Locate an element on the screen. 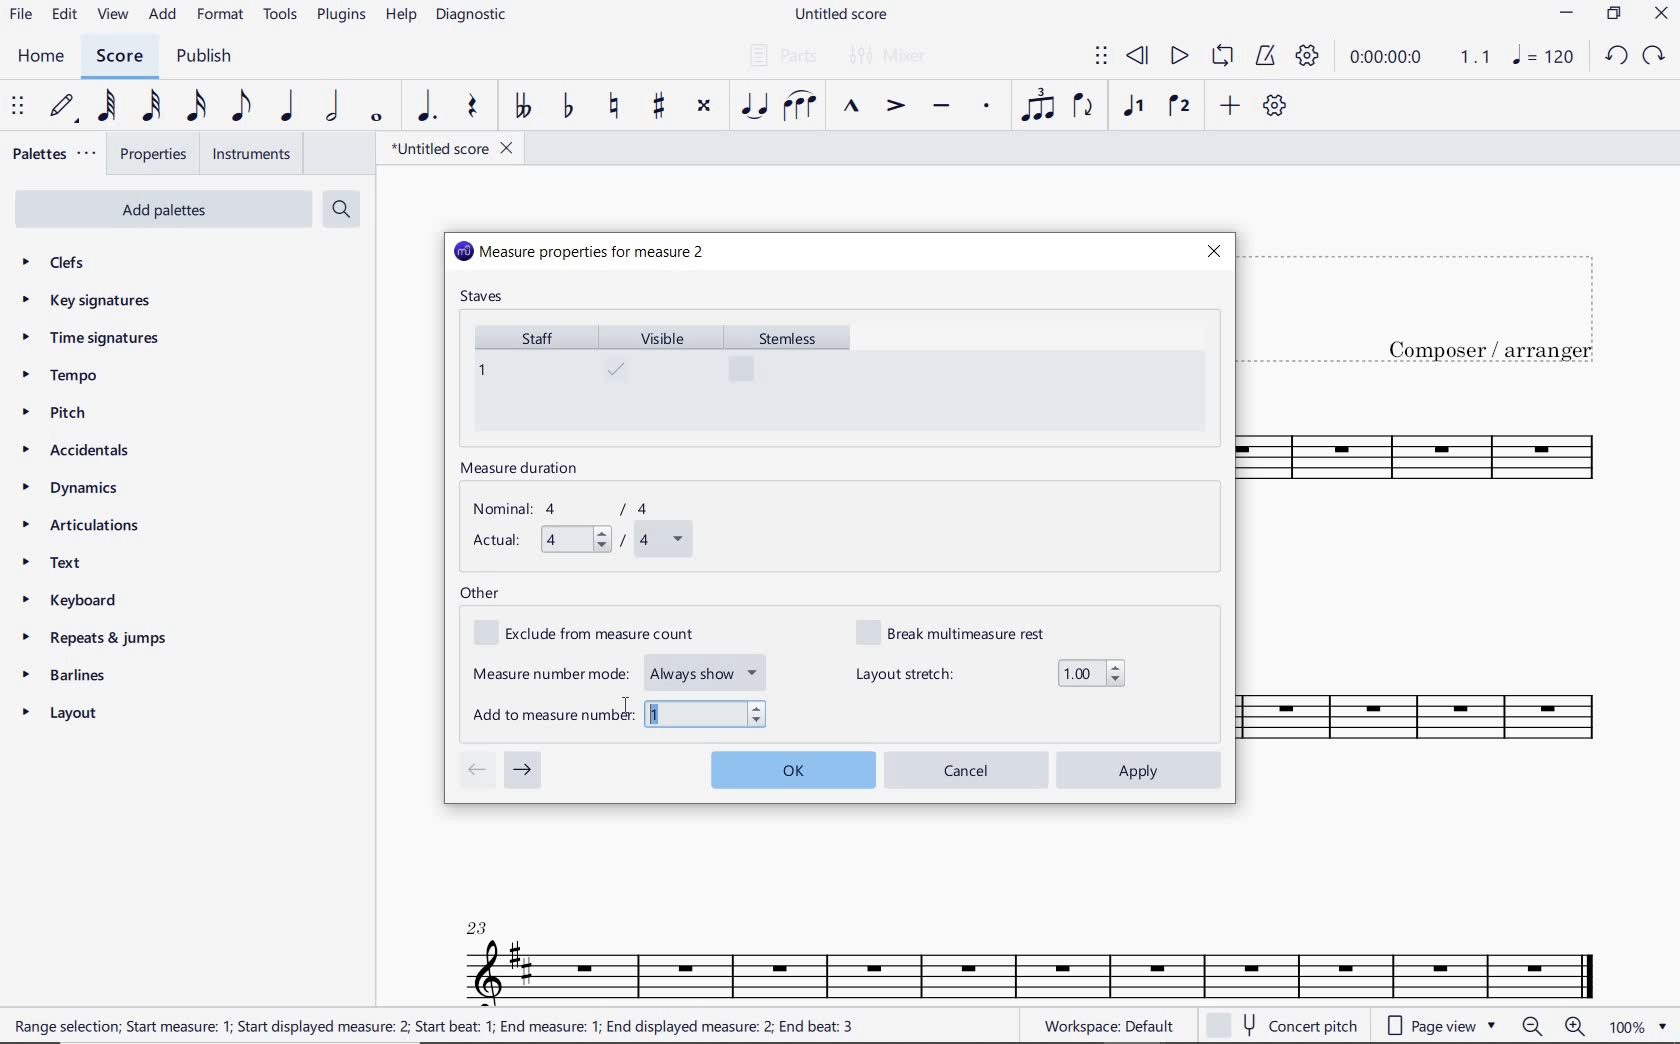 The width and height of the screenshot is (1680, 1044). TOGGLE-DOUBLE FLAT is located at coordinates (522, 106).